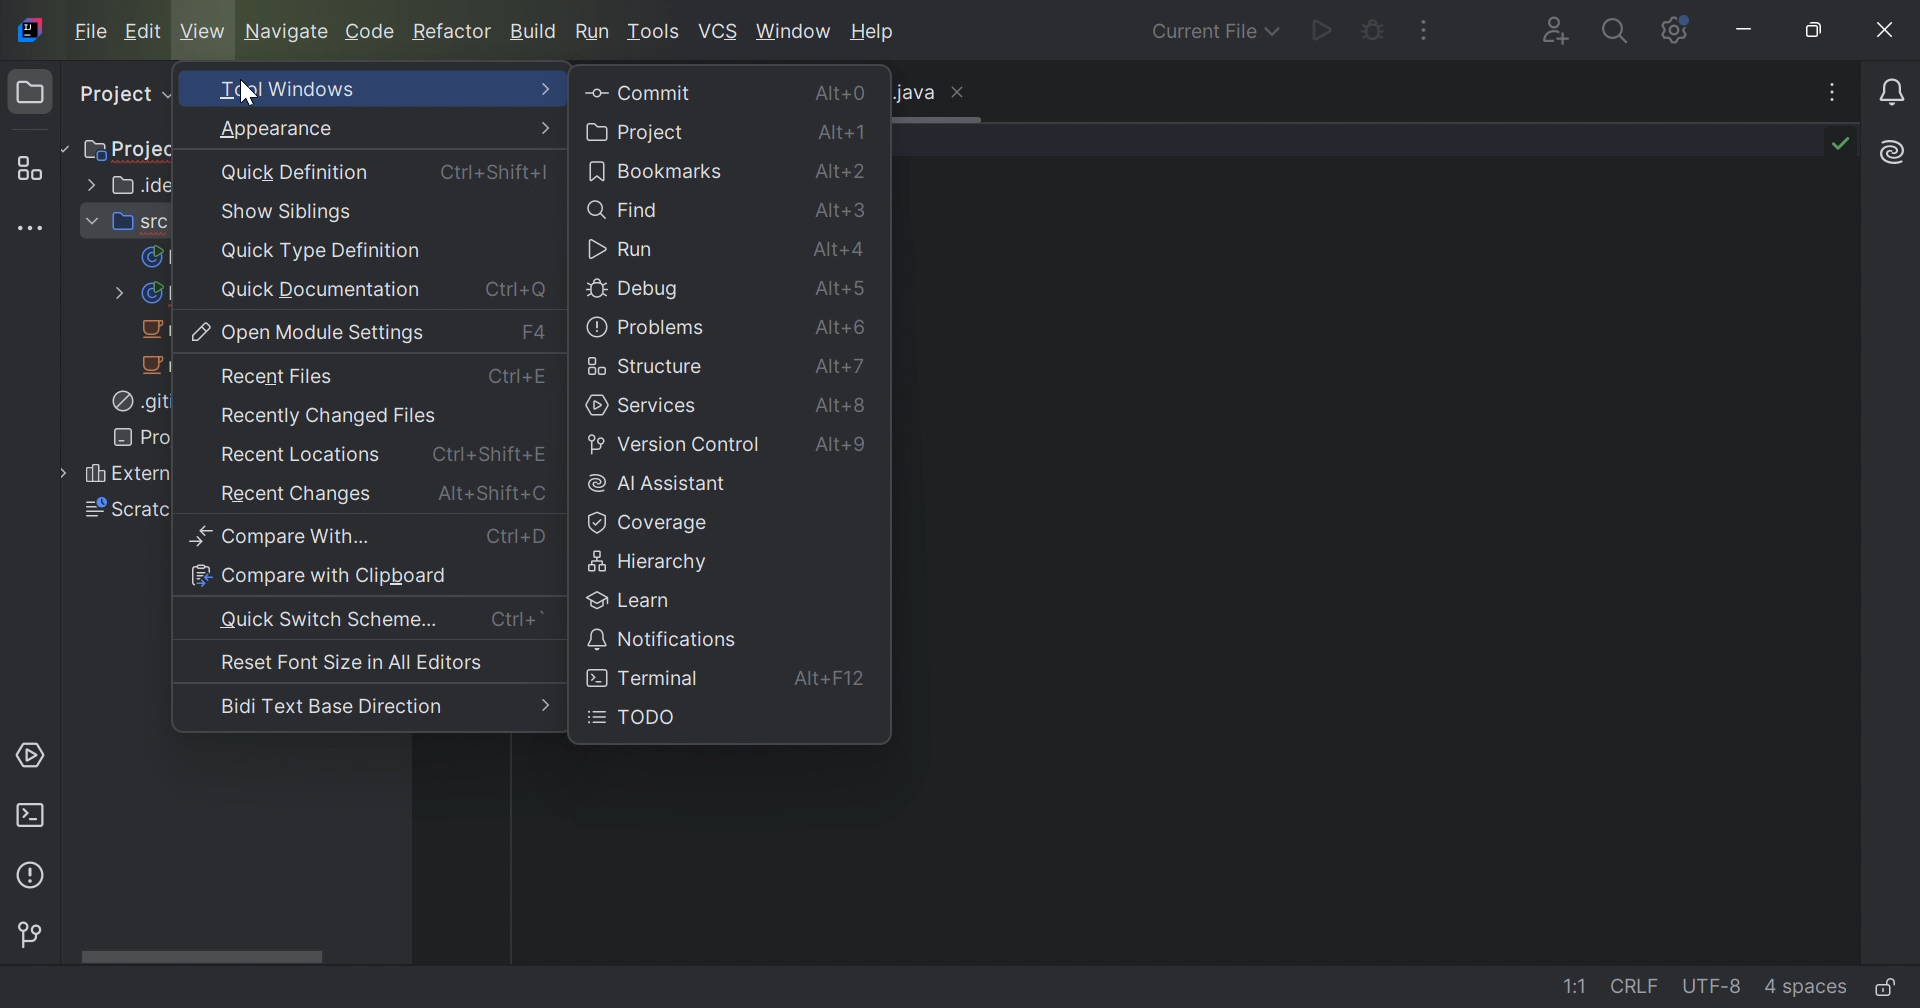 The width and height of the screenshot is (1920, 1008). I want to click on More, so click(543, 87).